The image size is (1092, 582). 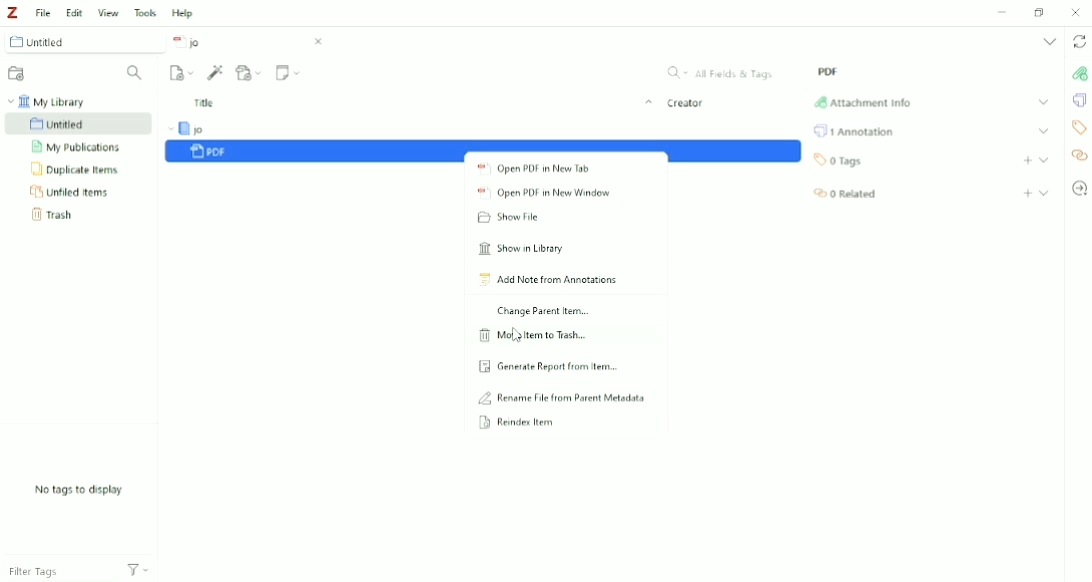 I want to click on My Library, so click(x=48, y=100).